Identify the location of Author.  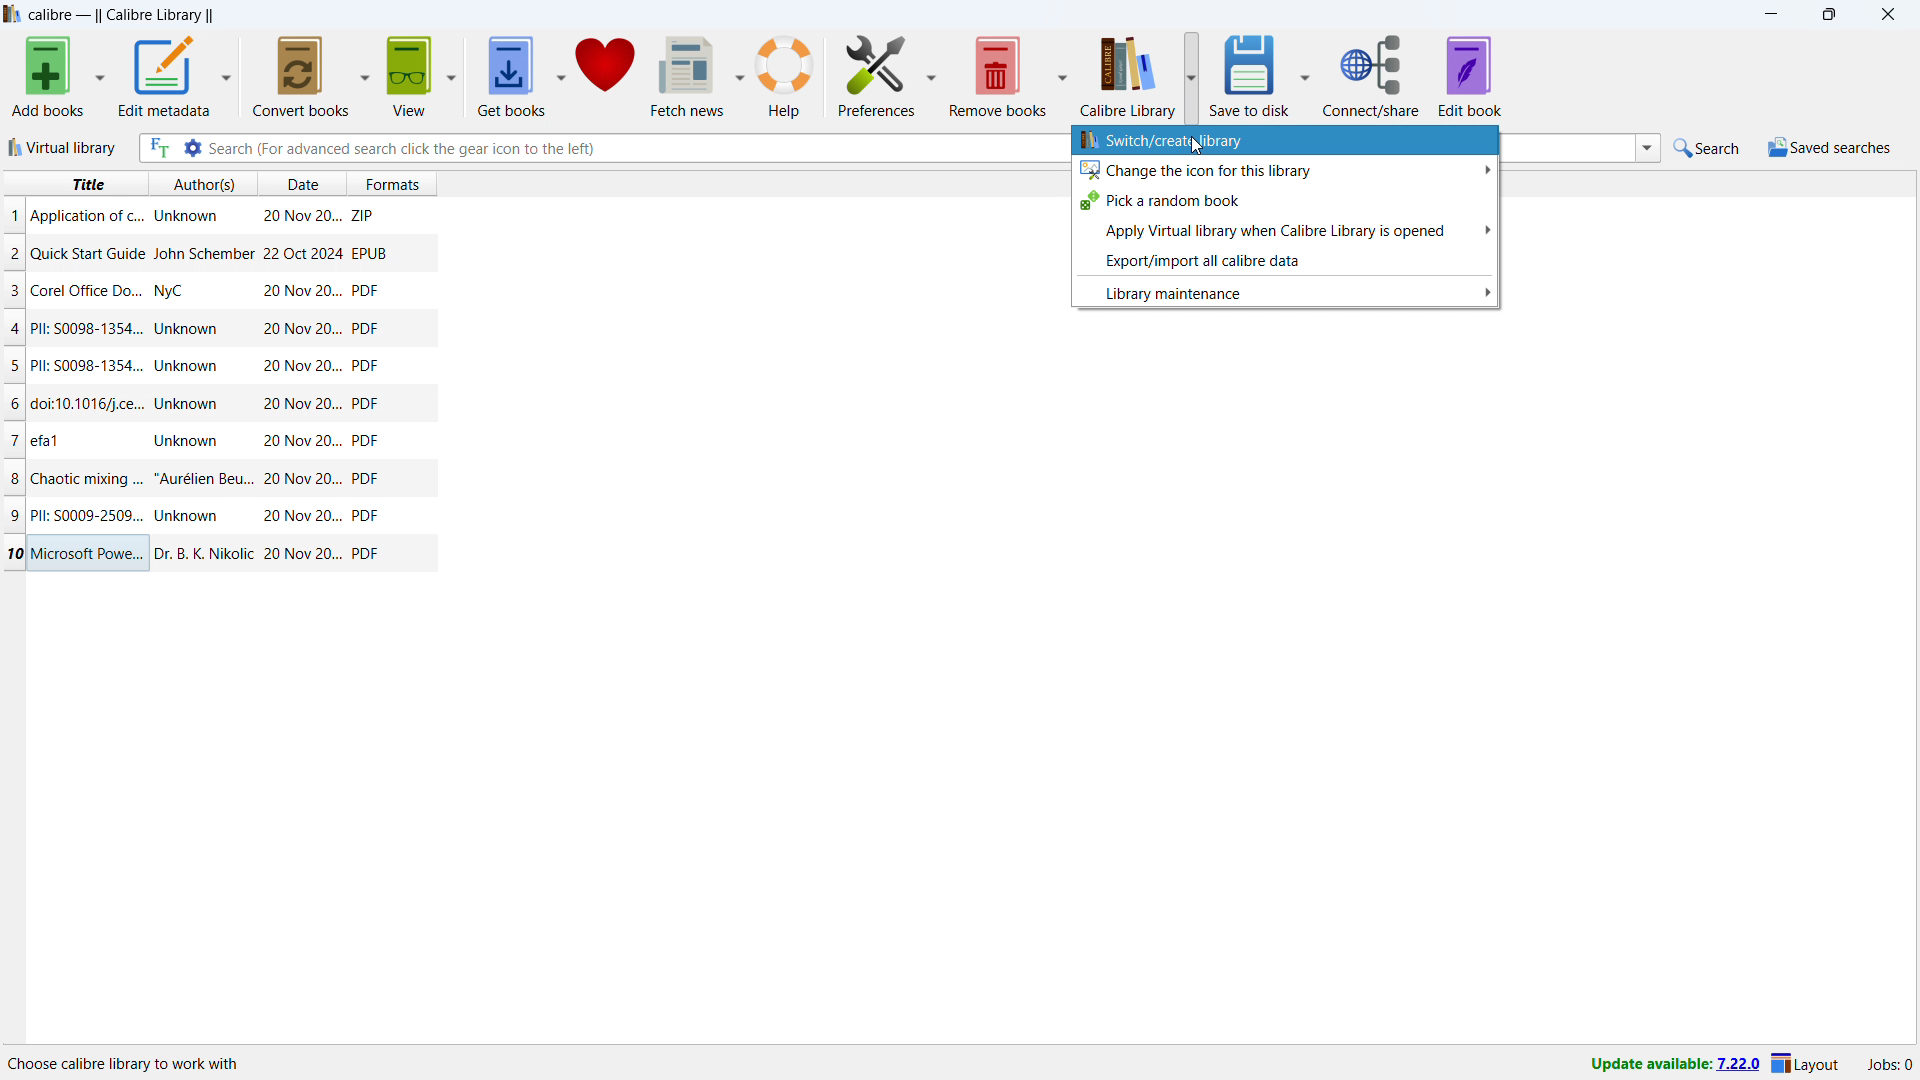
(173, 293).